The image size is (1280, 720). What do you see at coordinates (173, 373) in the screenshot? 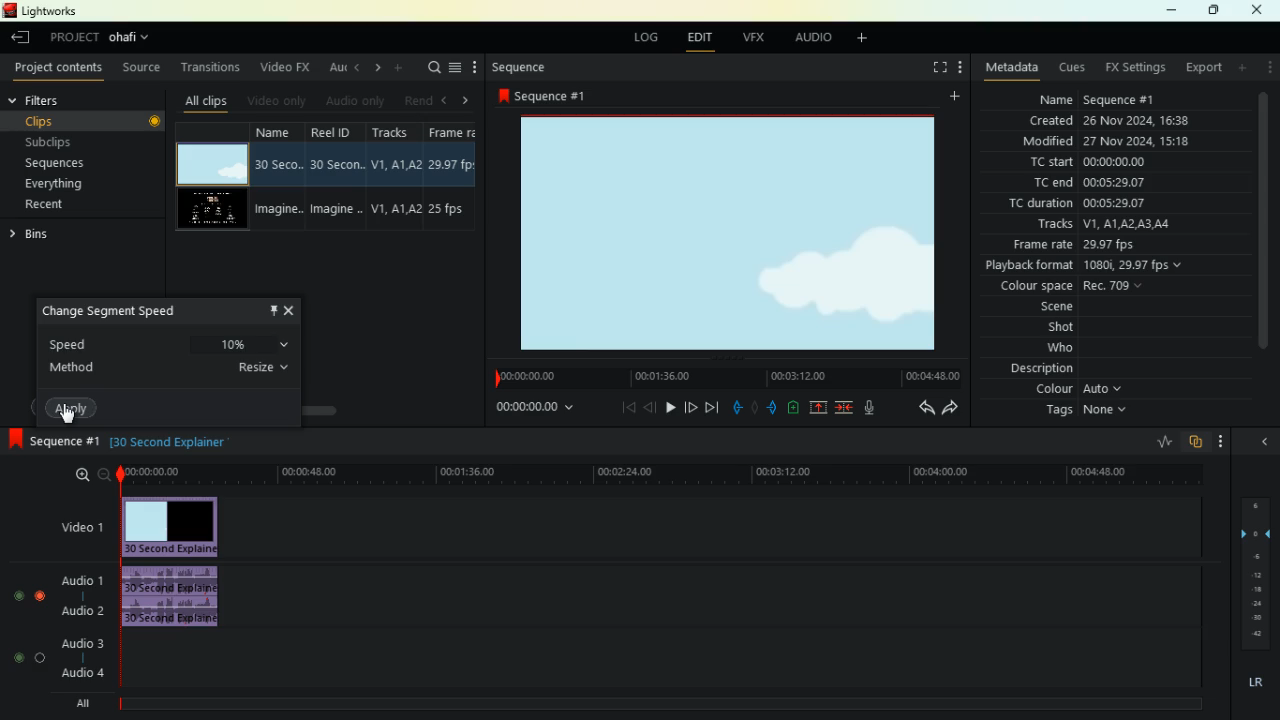
I see `method` at bounding box center [173, 373].